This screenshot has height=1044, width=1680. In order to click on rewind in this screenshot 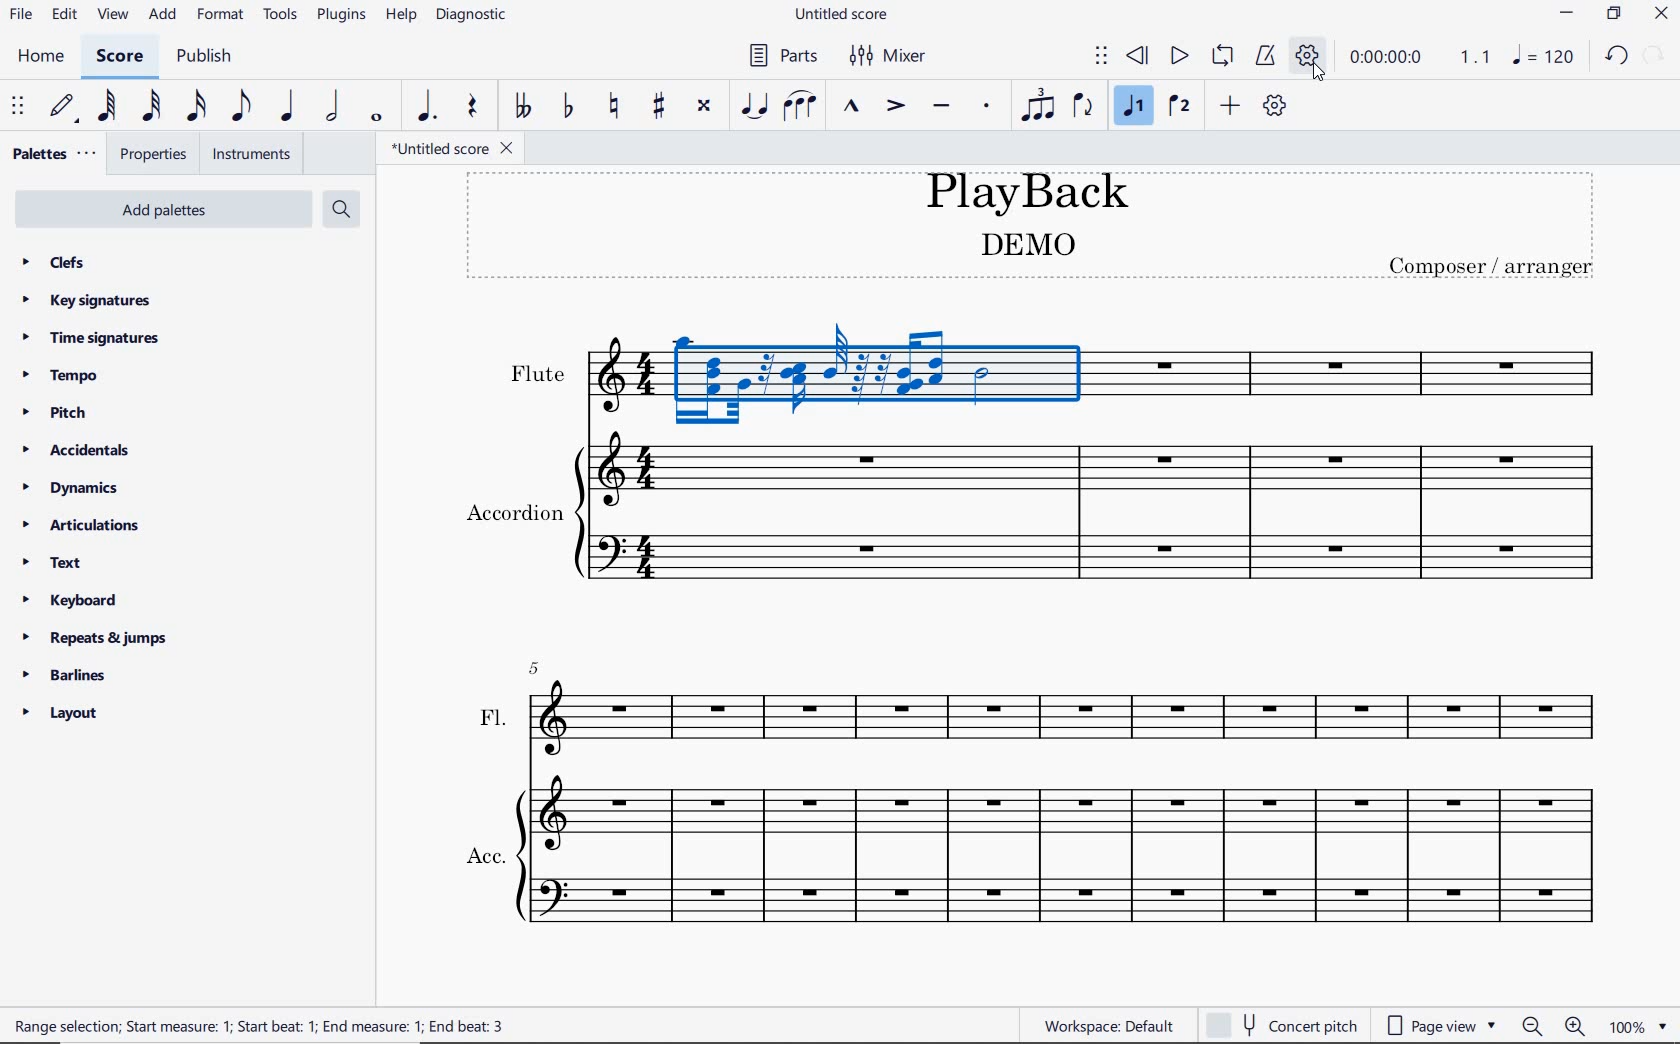, I will do `click(1138, 58)`.